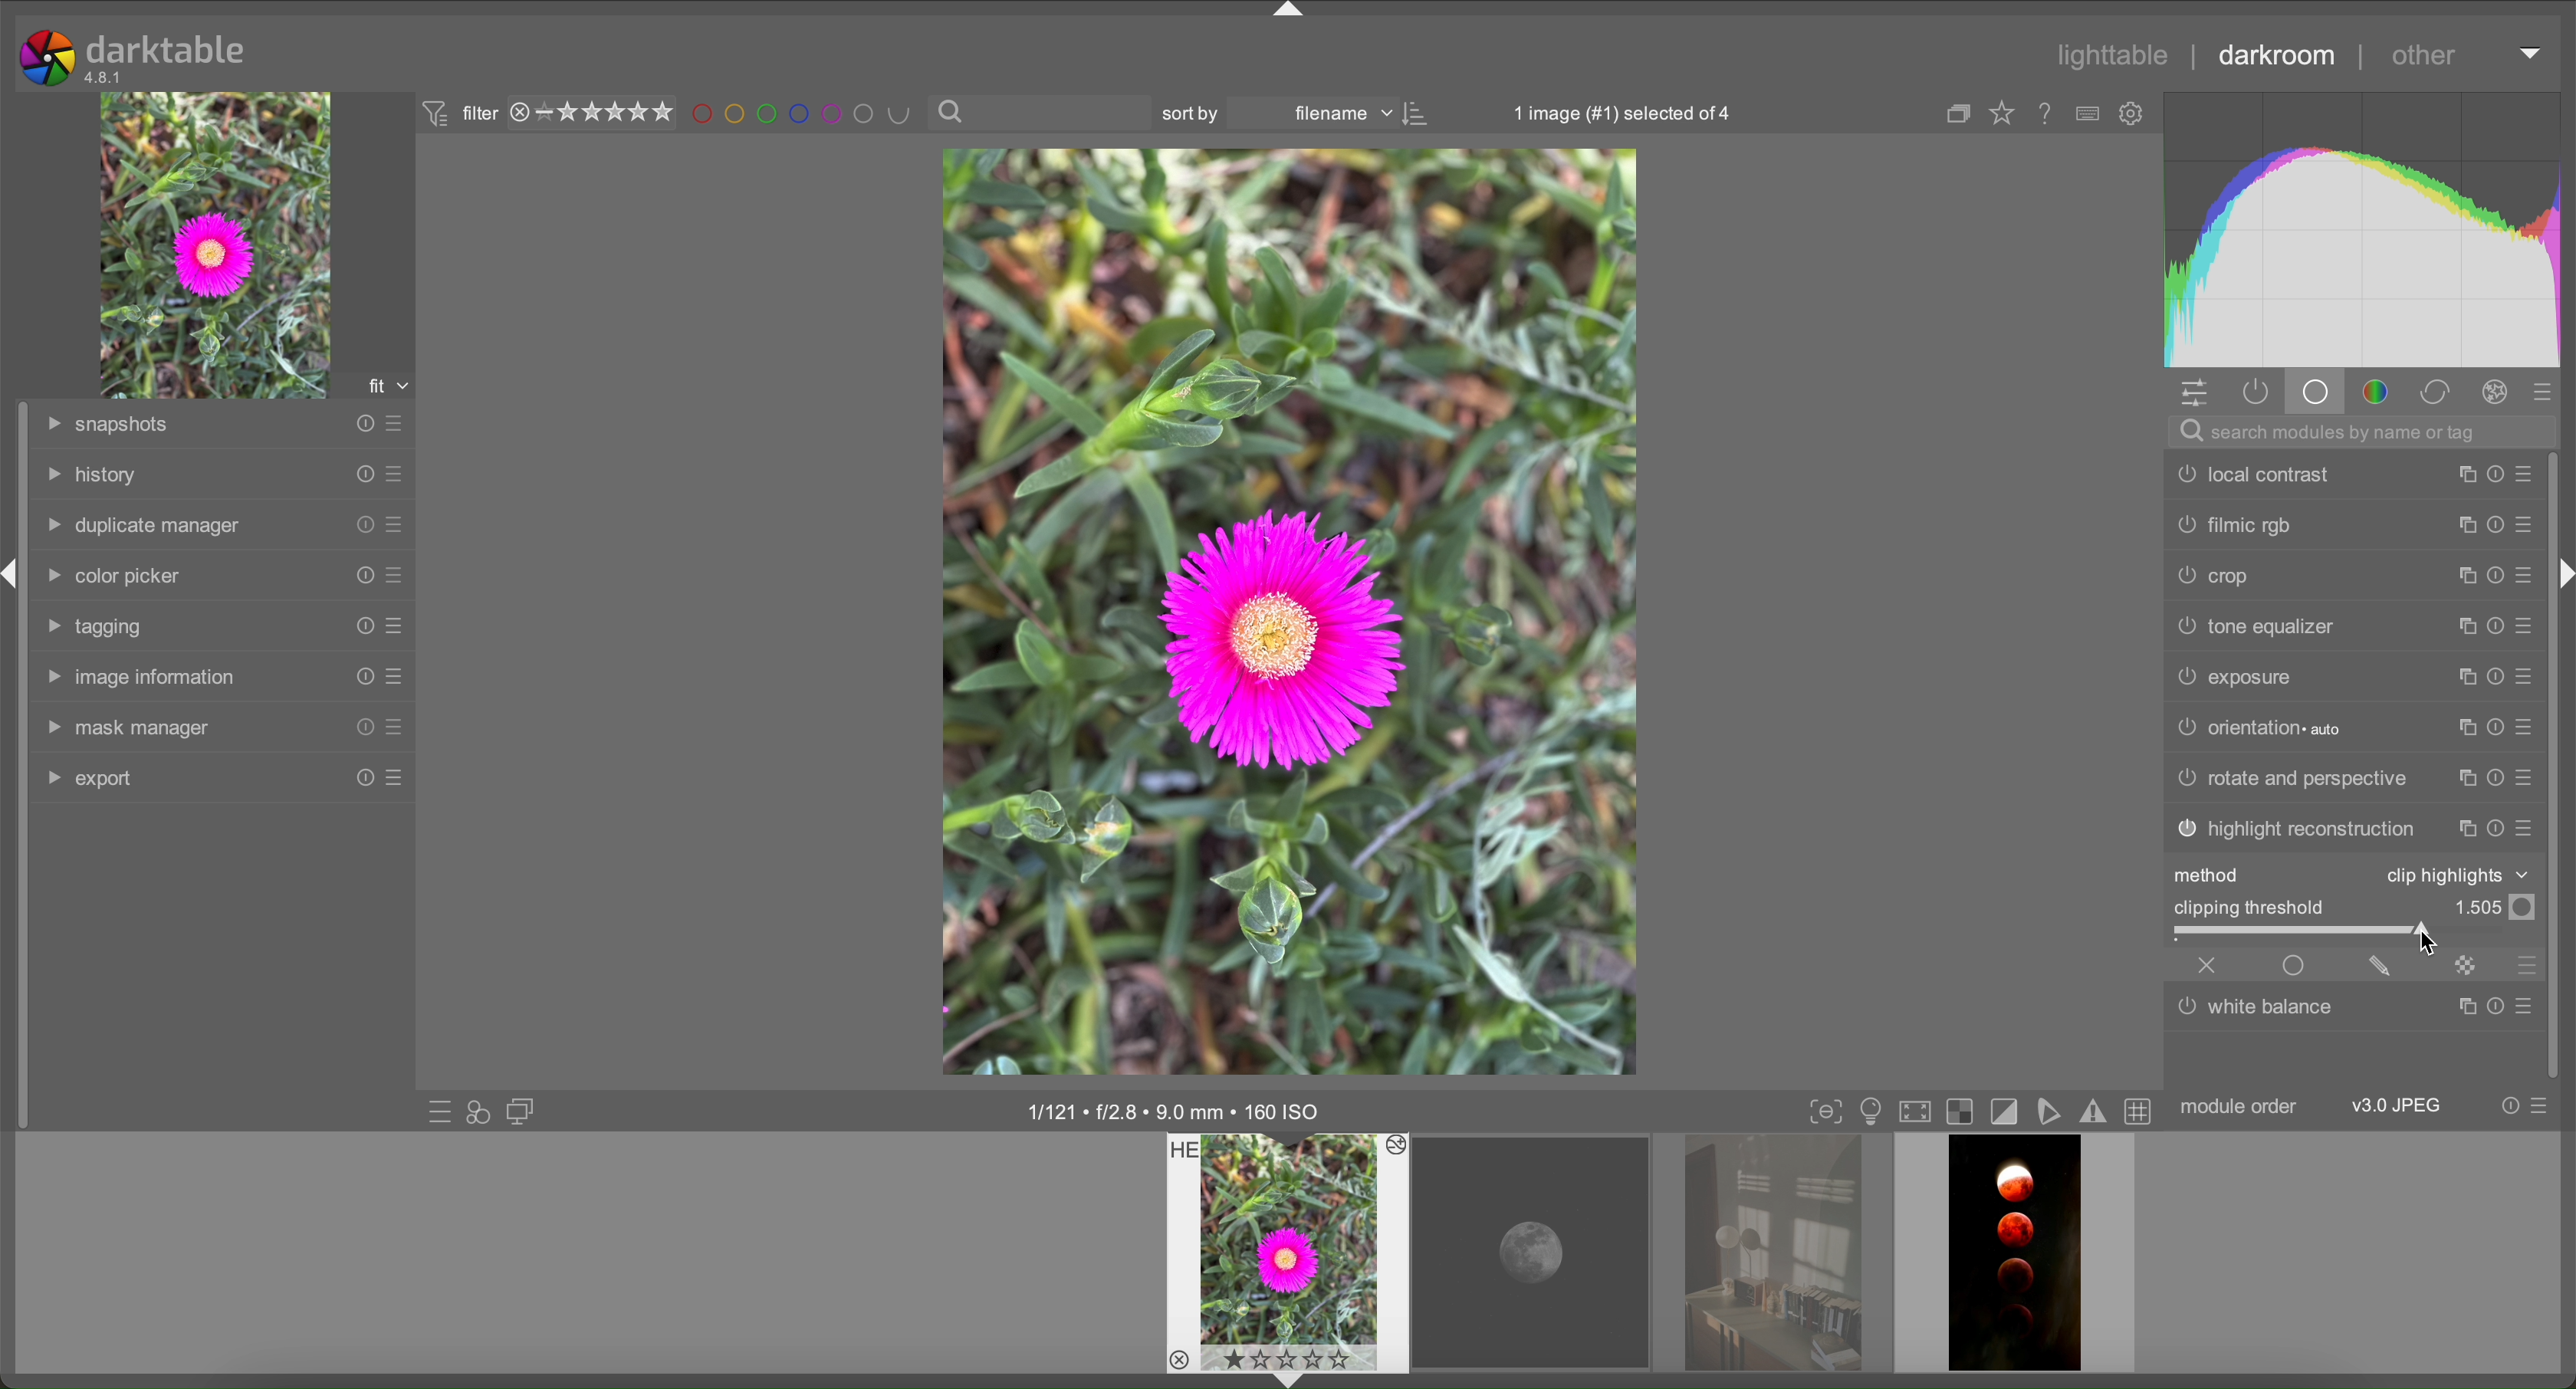 The width and height of the screenshot is (2576, 1389). What do you see at coordinates (1826, 1111) in the screenshot?
I see `toggle focus-peaking mode` at bounding box center [1826, 1111].